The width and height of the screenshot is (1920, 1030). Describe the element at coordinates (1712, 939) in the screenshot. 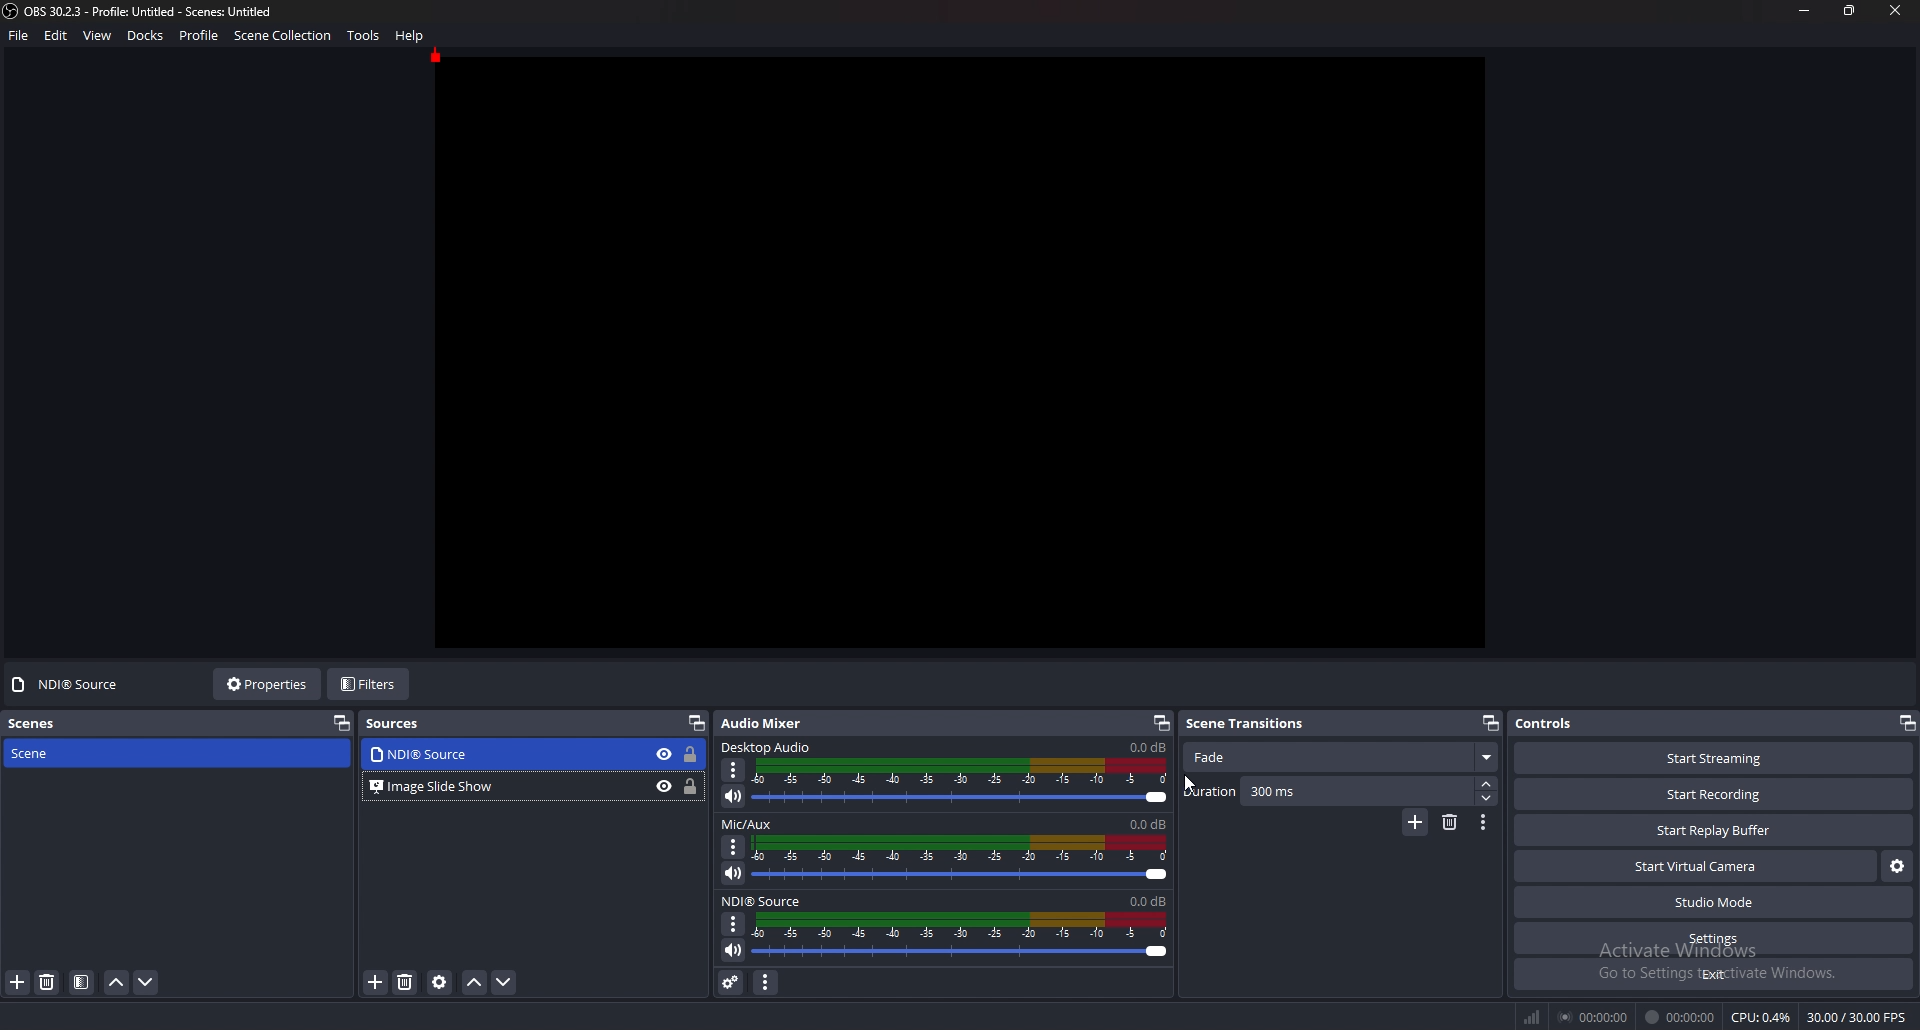

I see `settings` at that location.